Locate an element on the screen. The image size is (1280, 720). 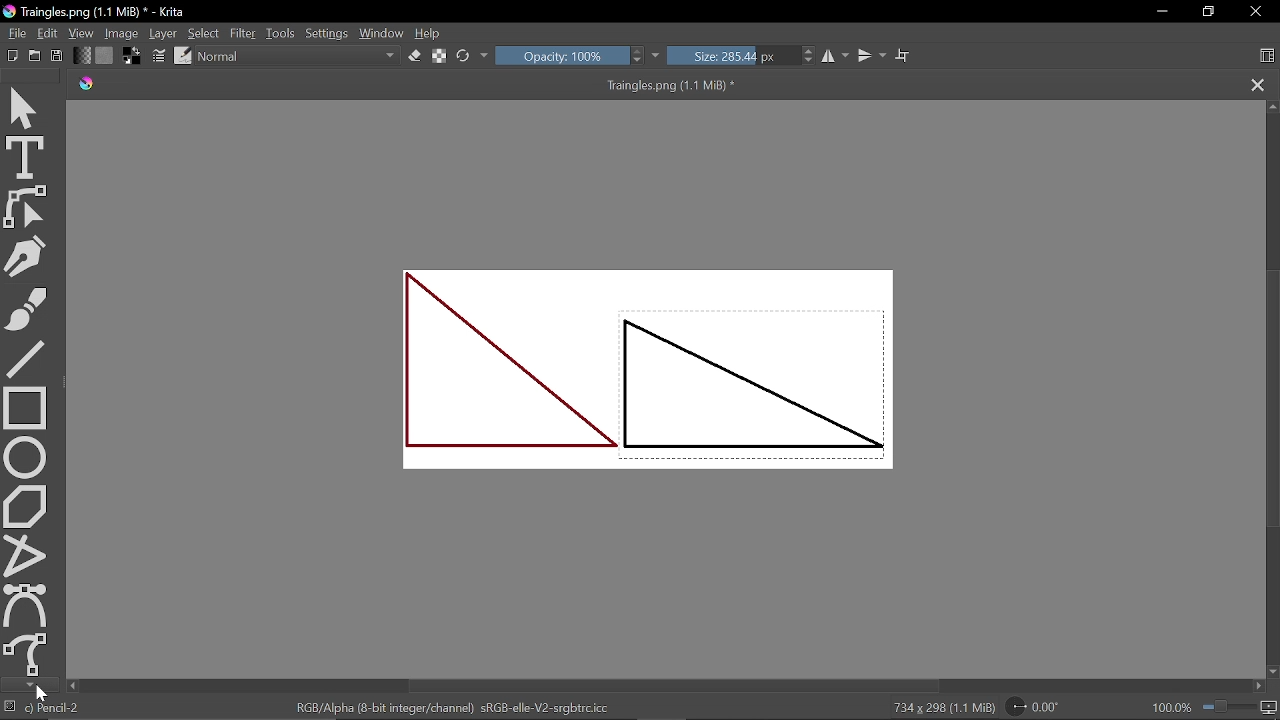
Close tag is located at coordinates (1259, 85).